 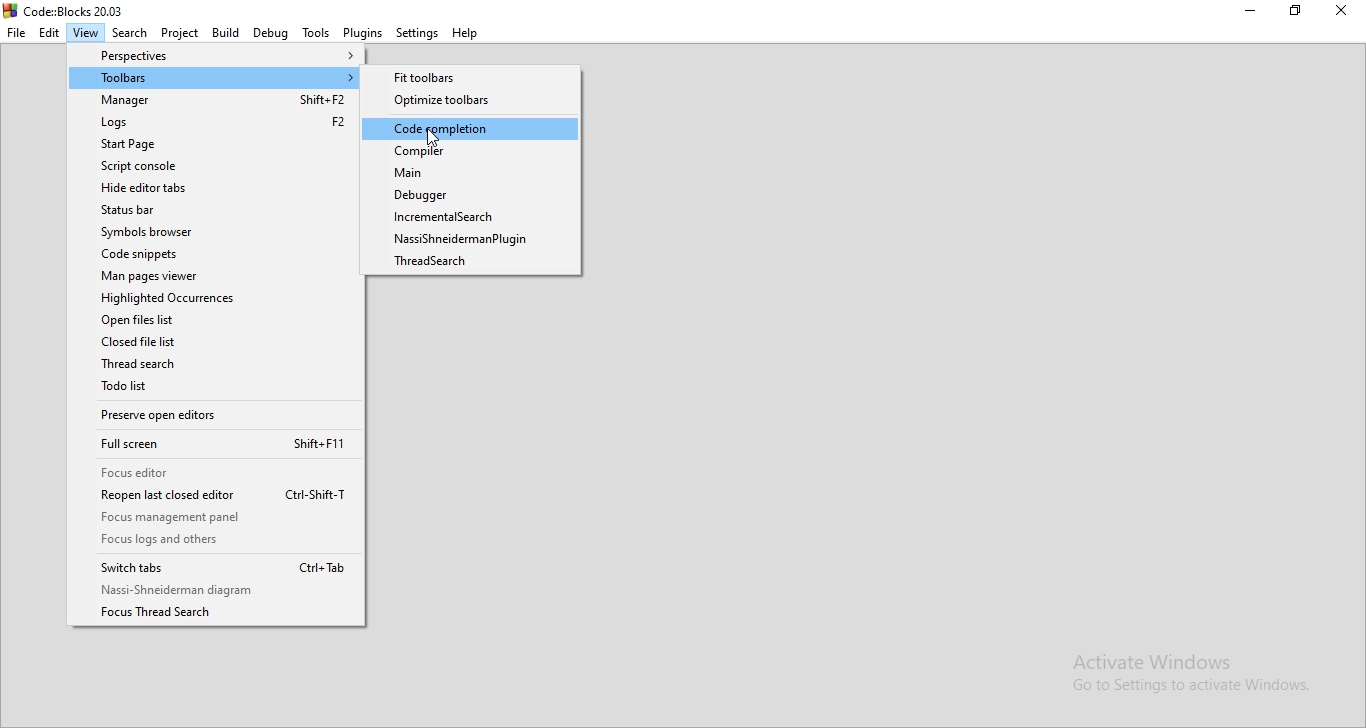 I want to click on Project , so click(x=178, y=33).